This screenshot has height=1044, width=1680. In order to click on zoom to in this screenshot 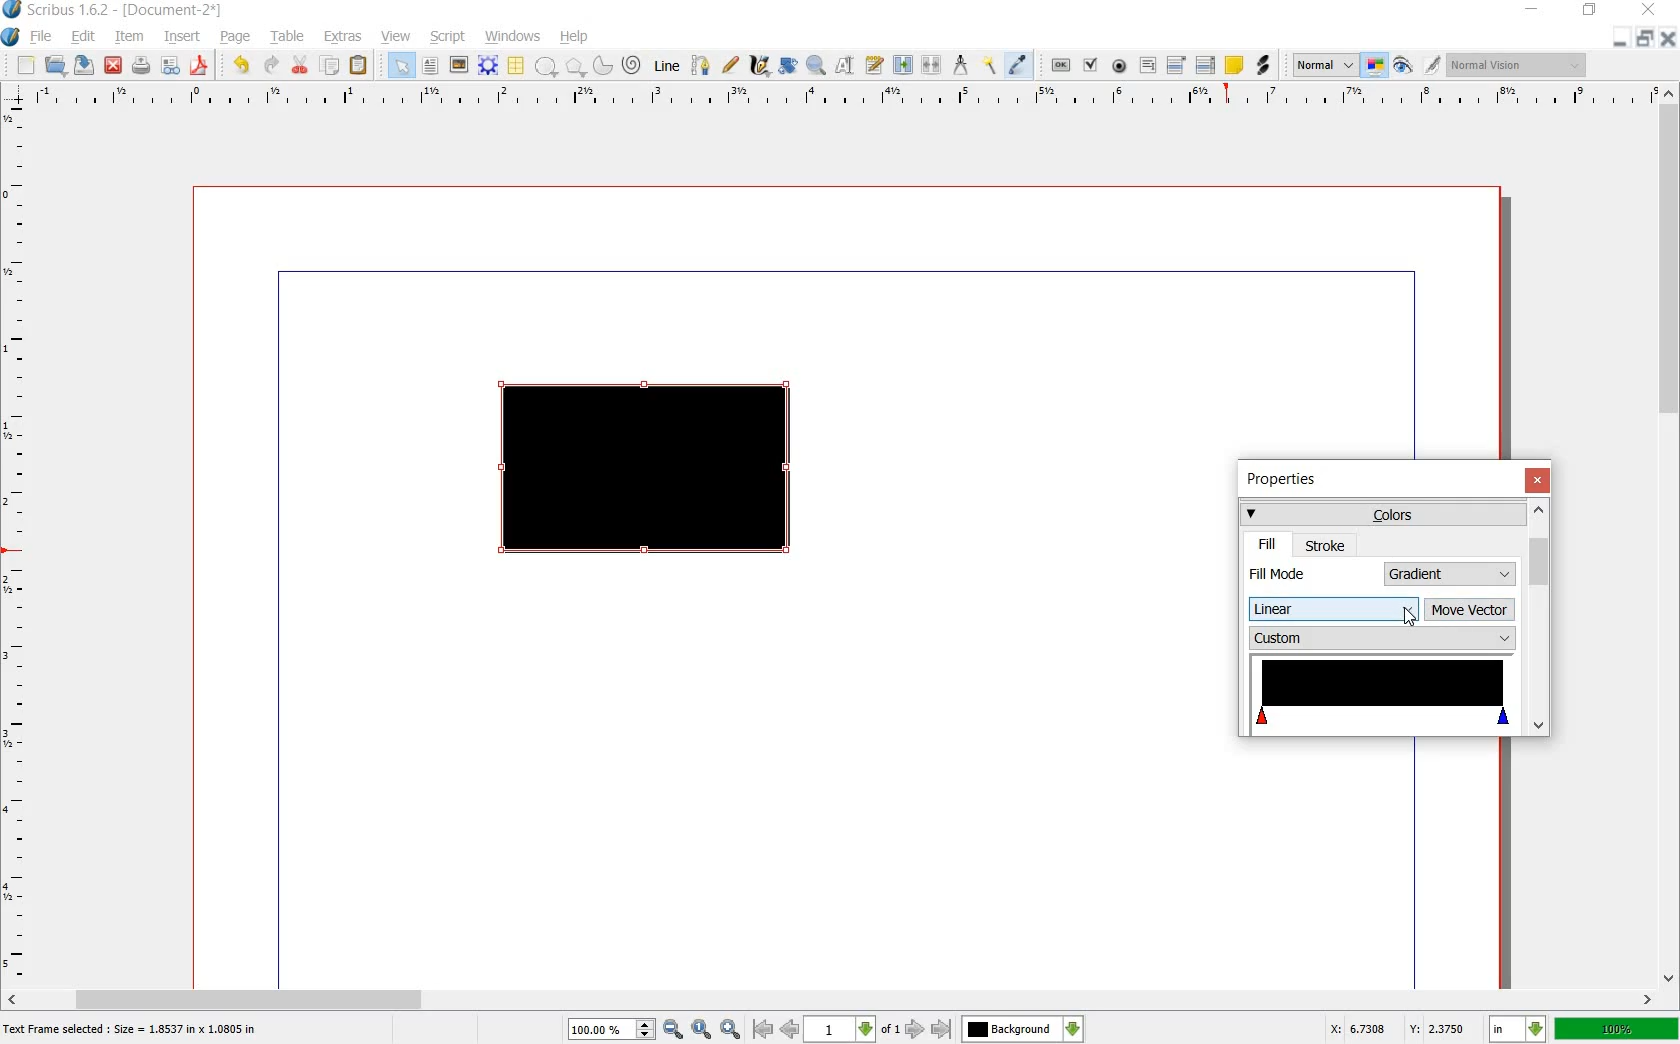, I will do `click(702, 1030)`.